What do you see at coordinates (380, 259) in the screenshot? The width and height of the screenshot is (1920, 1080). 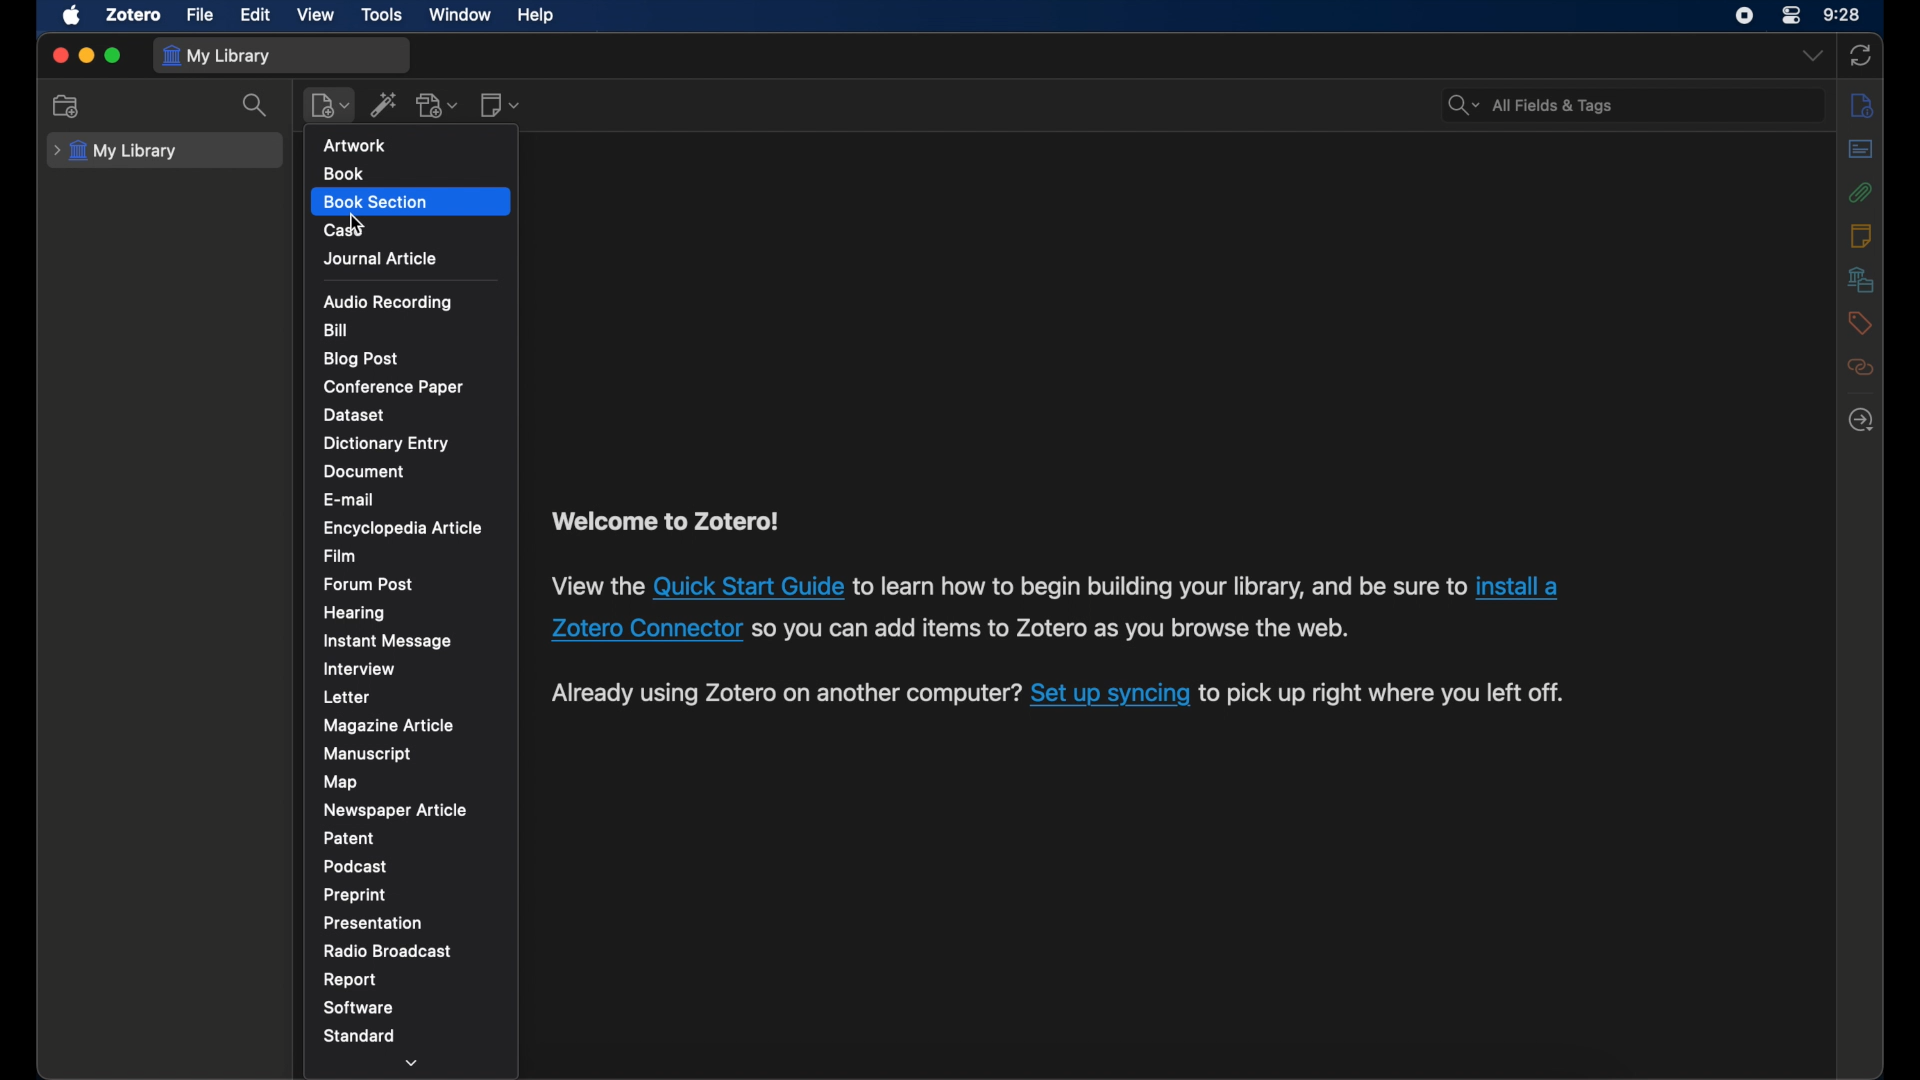 I see `journal article` at bounding box center [380, 259].